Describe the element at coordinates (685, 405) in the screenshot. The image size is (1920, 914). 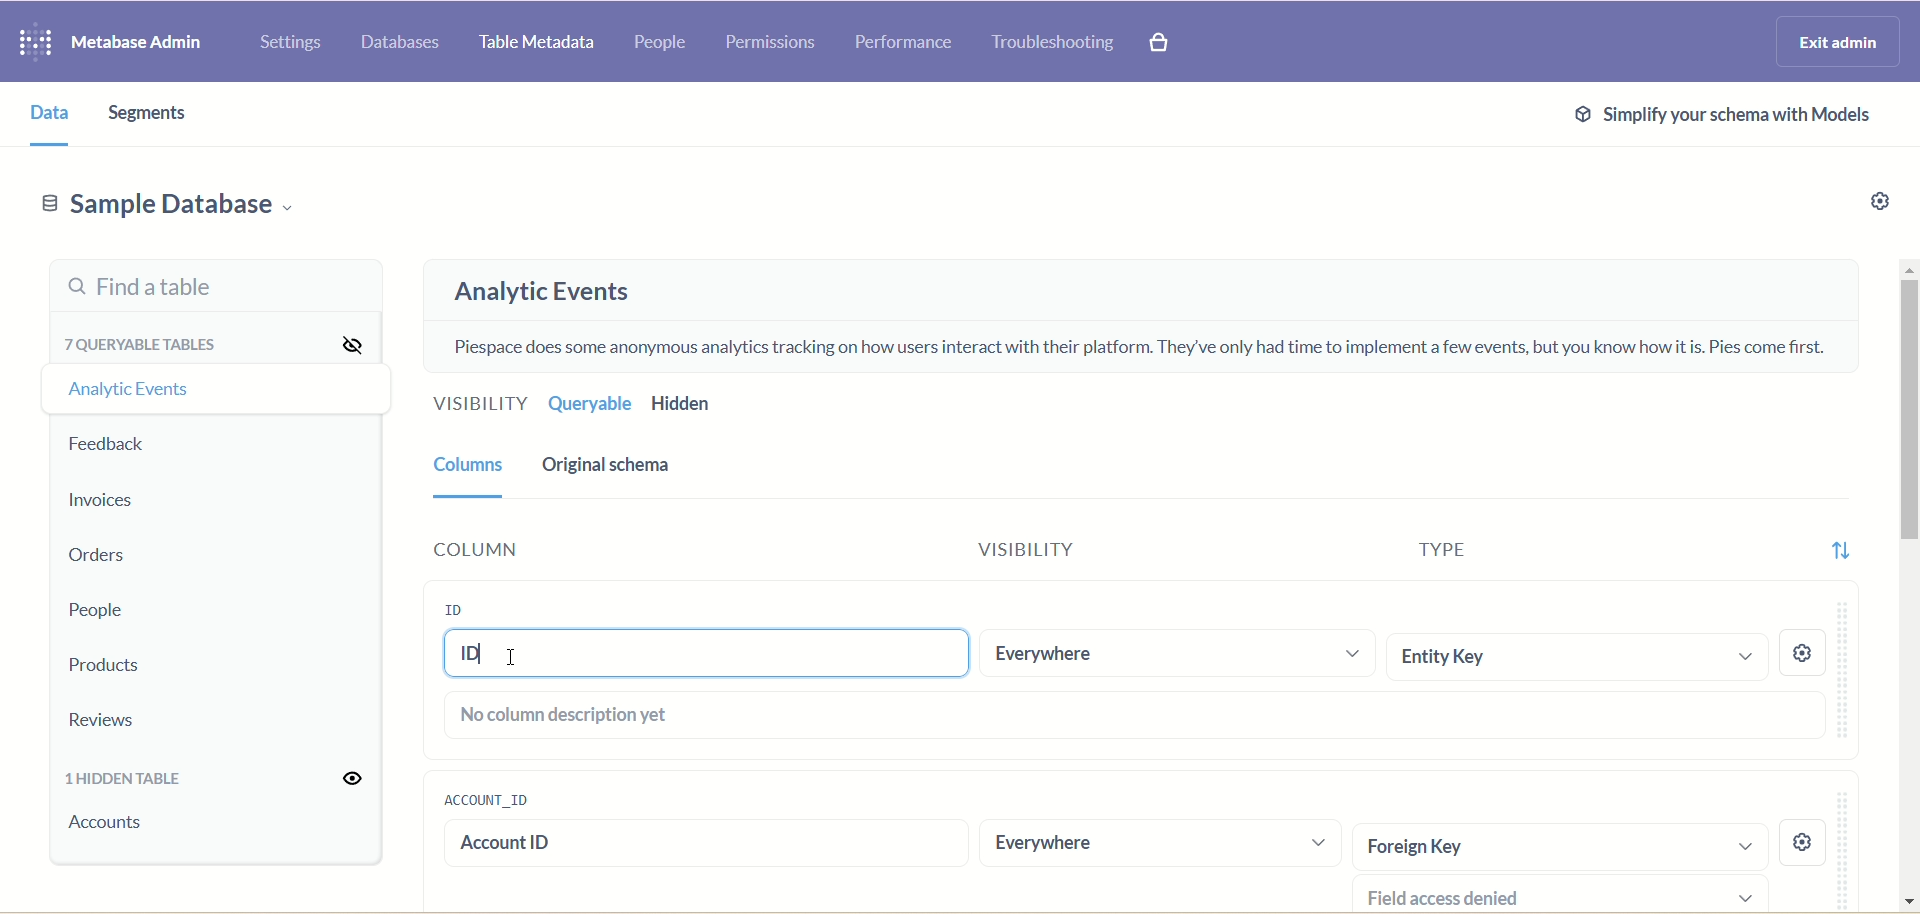
I see `Hidden` at that location.